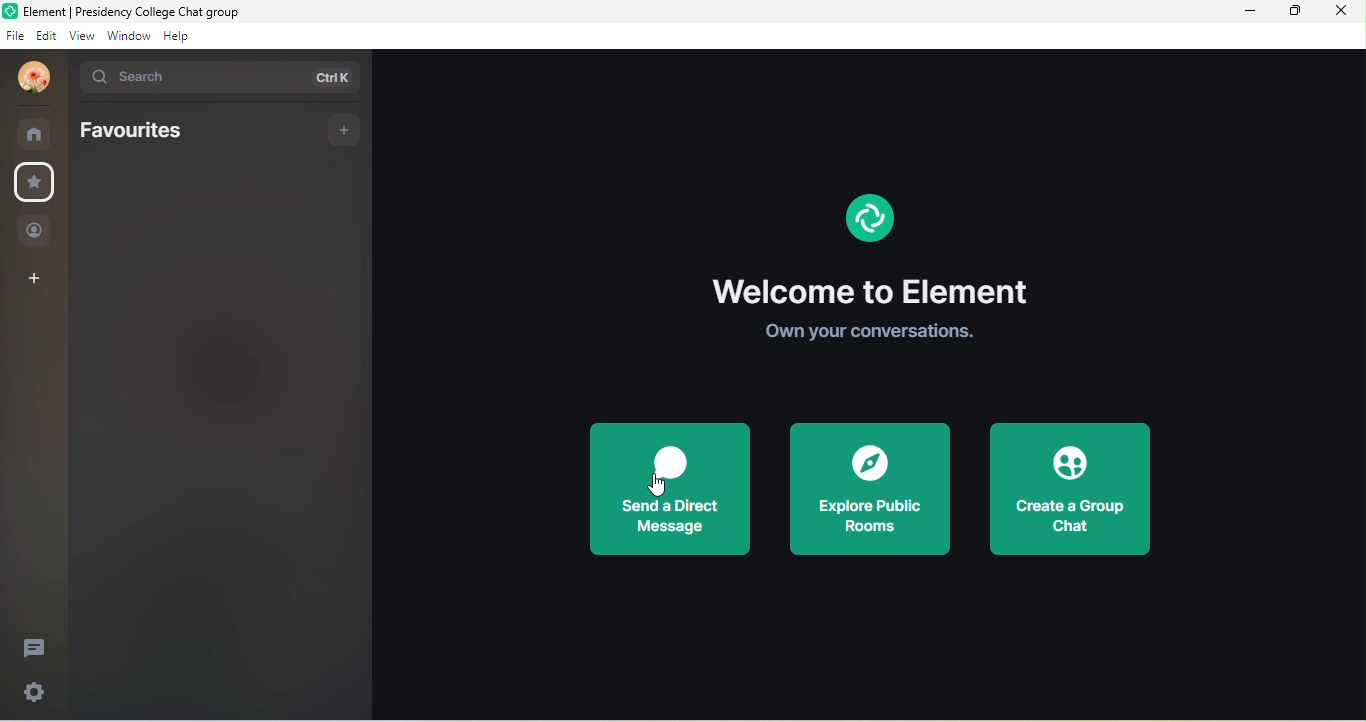  What do you see at coordinates (82, 35) in the screenshot?
I see `view` at bounding box center [82, 35].